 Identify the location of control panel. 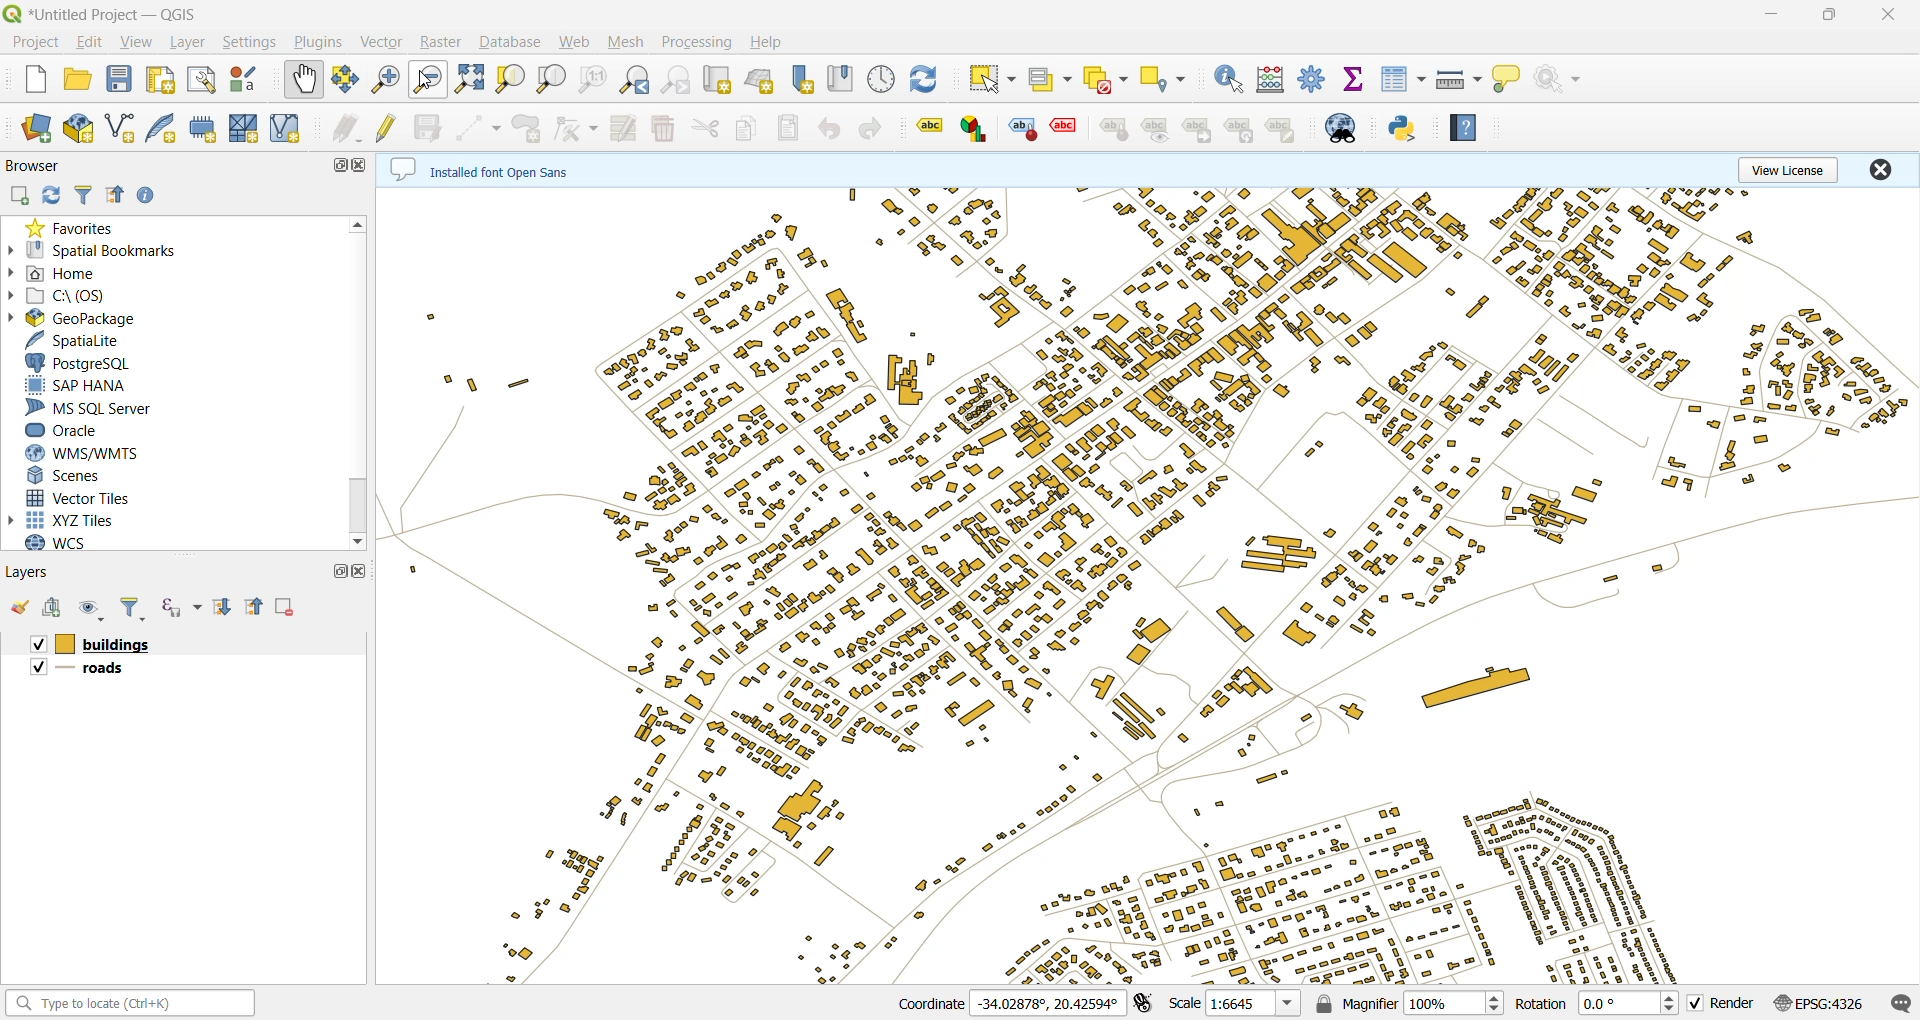
(883, 80).